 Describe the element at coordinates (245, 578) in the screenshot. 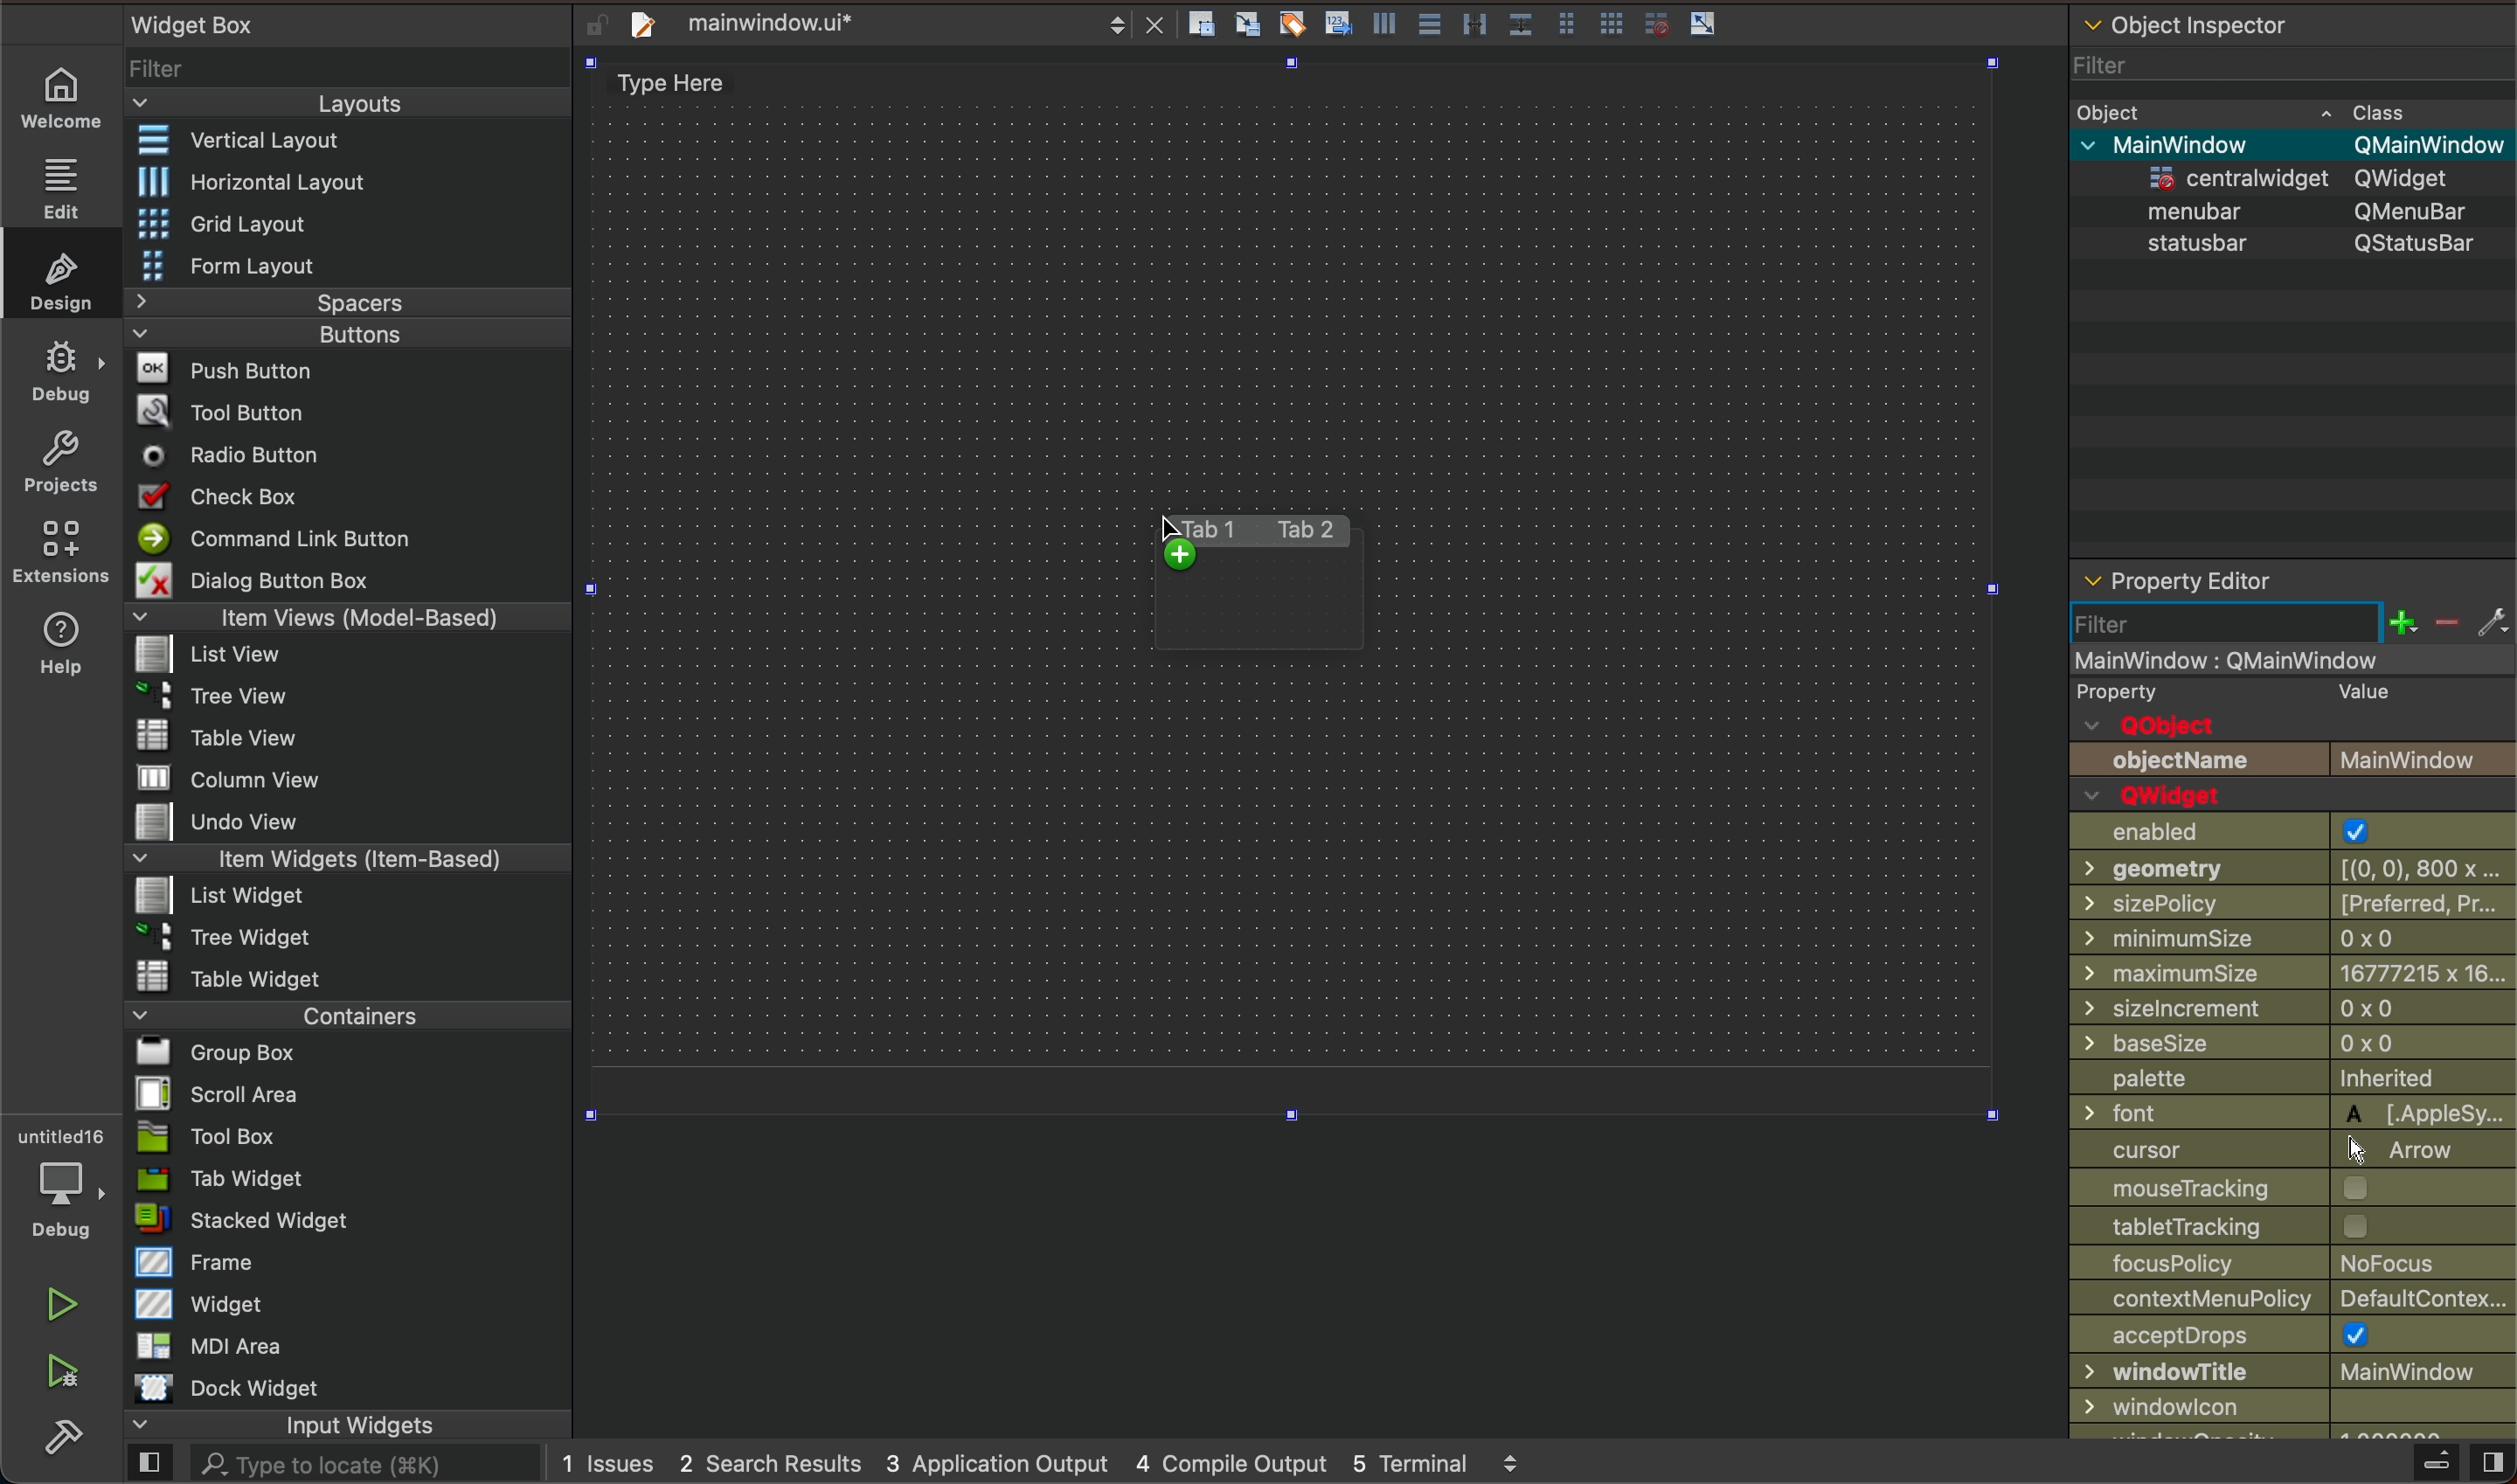

I see `Dialog Button Box` at that location.